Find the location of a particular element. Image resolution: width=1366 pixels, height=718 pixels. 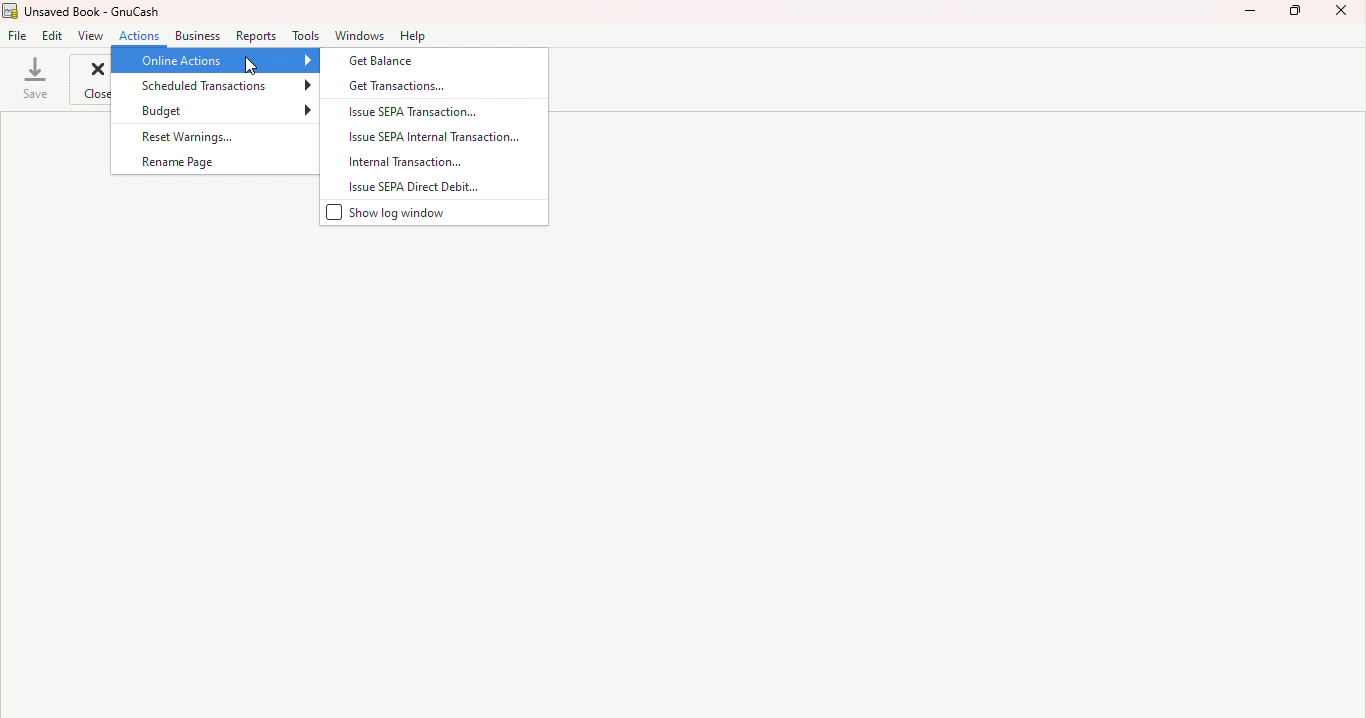

Reset warnings is located at coordinates (202, 136).